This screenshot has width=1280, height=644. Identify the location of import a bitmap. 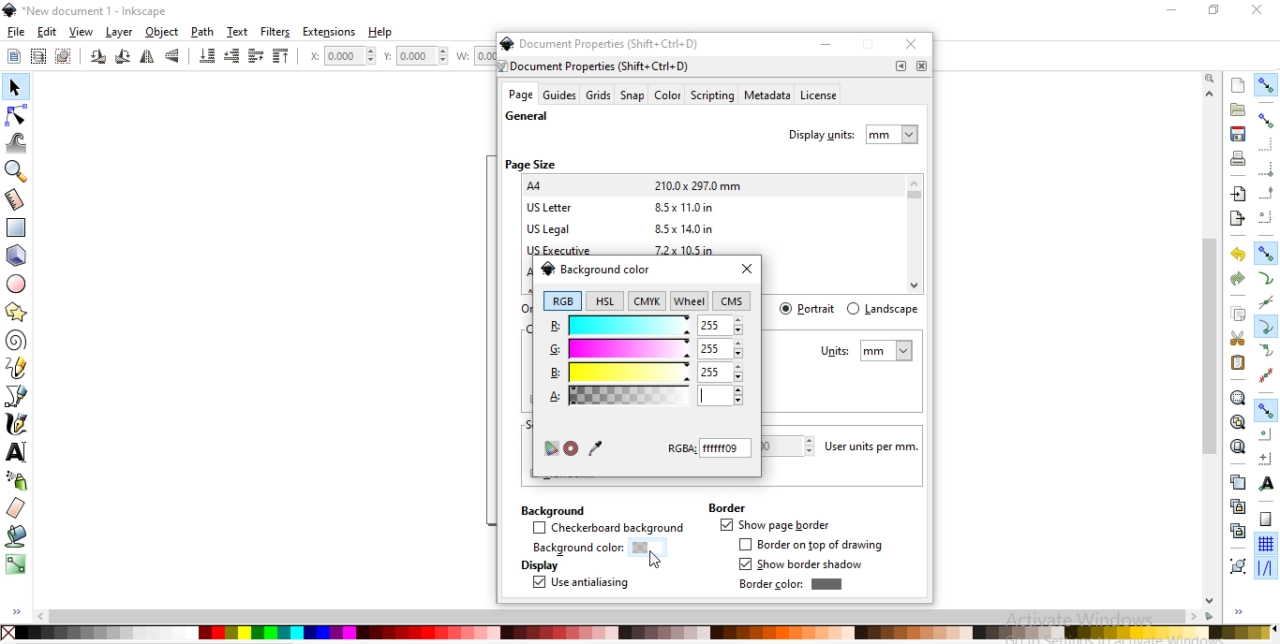
(1239, 194).